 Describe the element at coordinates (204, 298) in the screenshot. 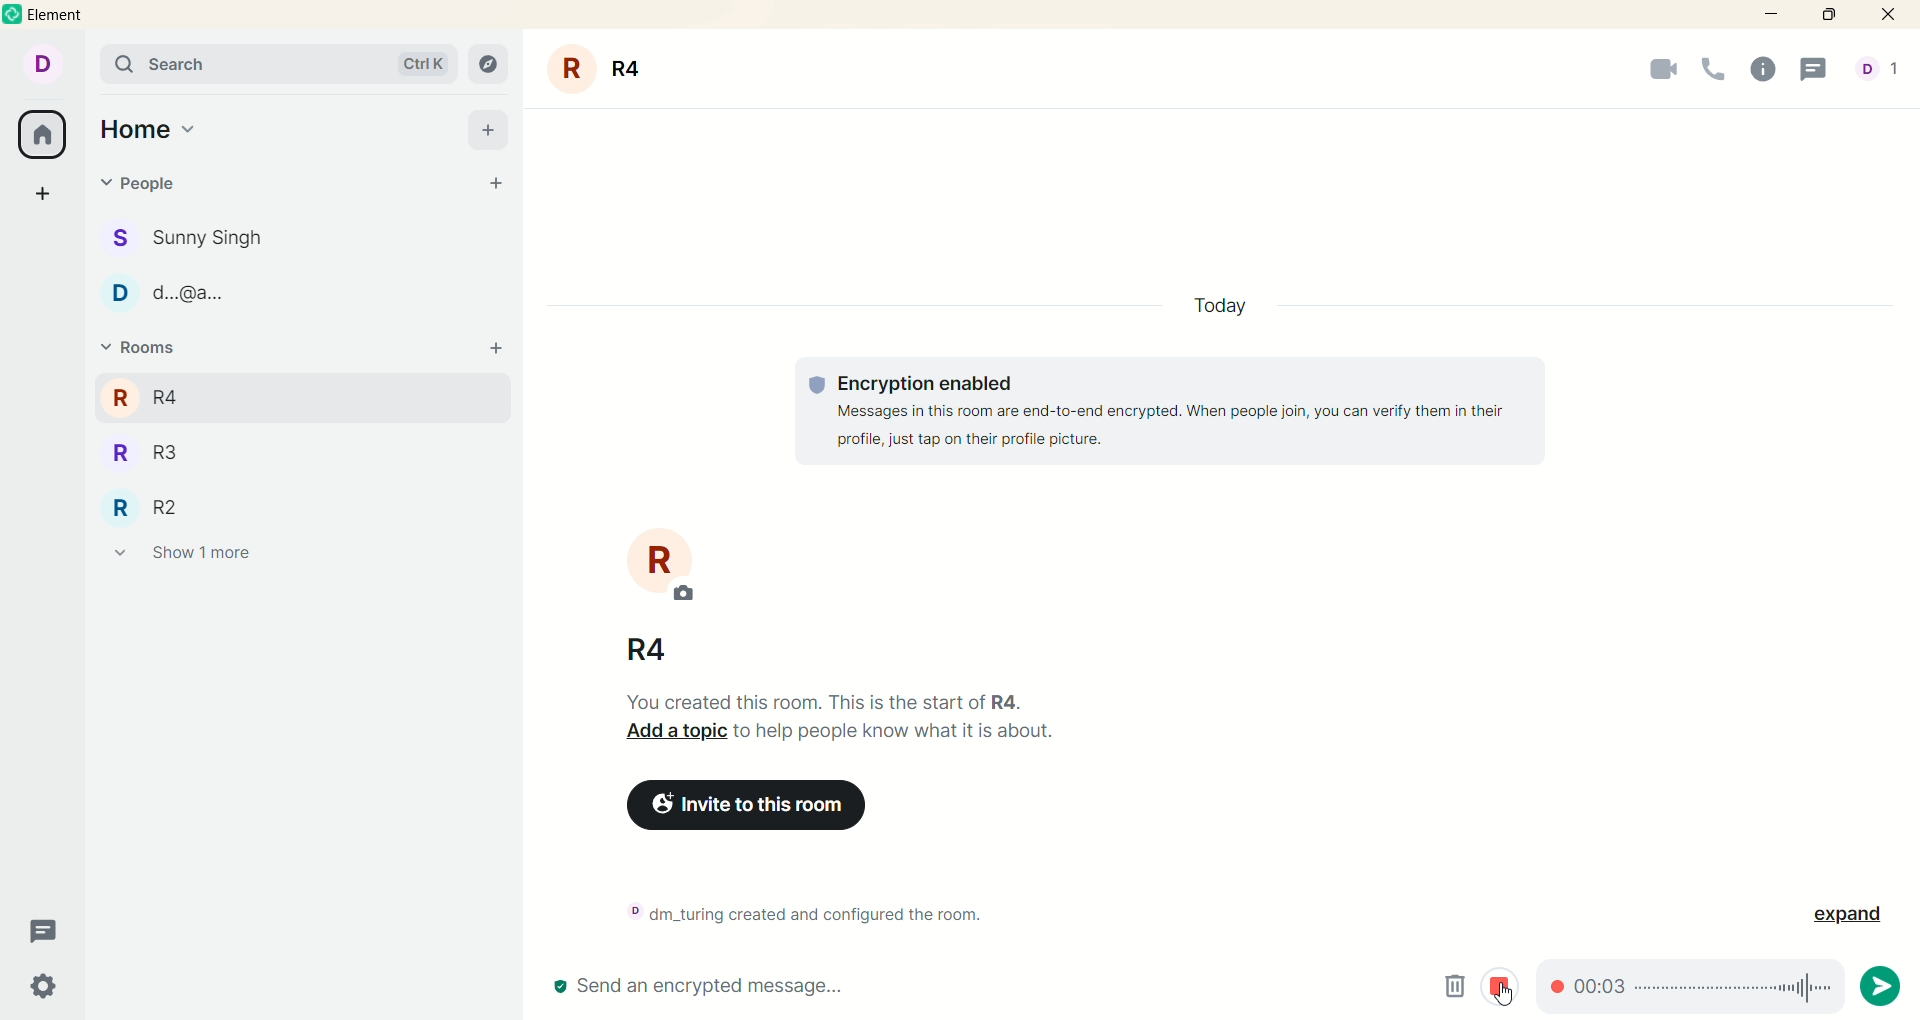

I see `people` at that location.